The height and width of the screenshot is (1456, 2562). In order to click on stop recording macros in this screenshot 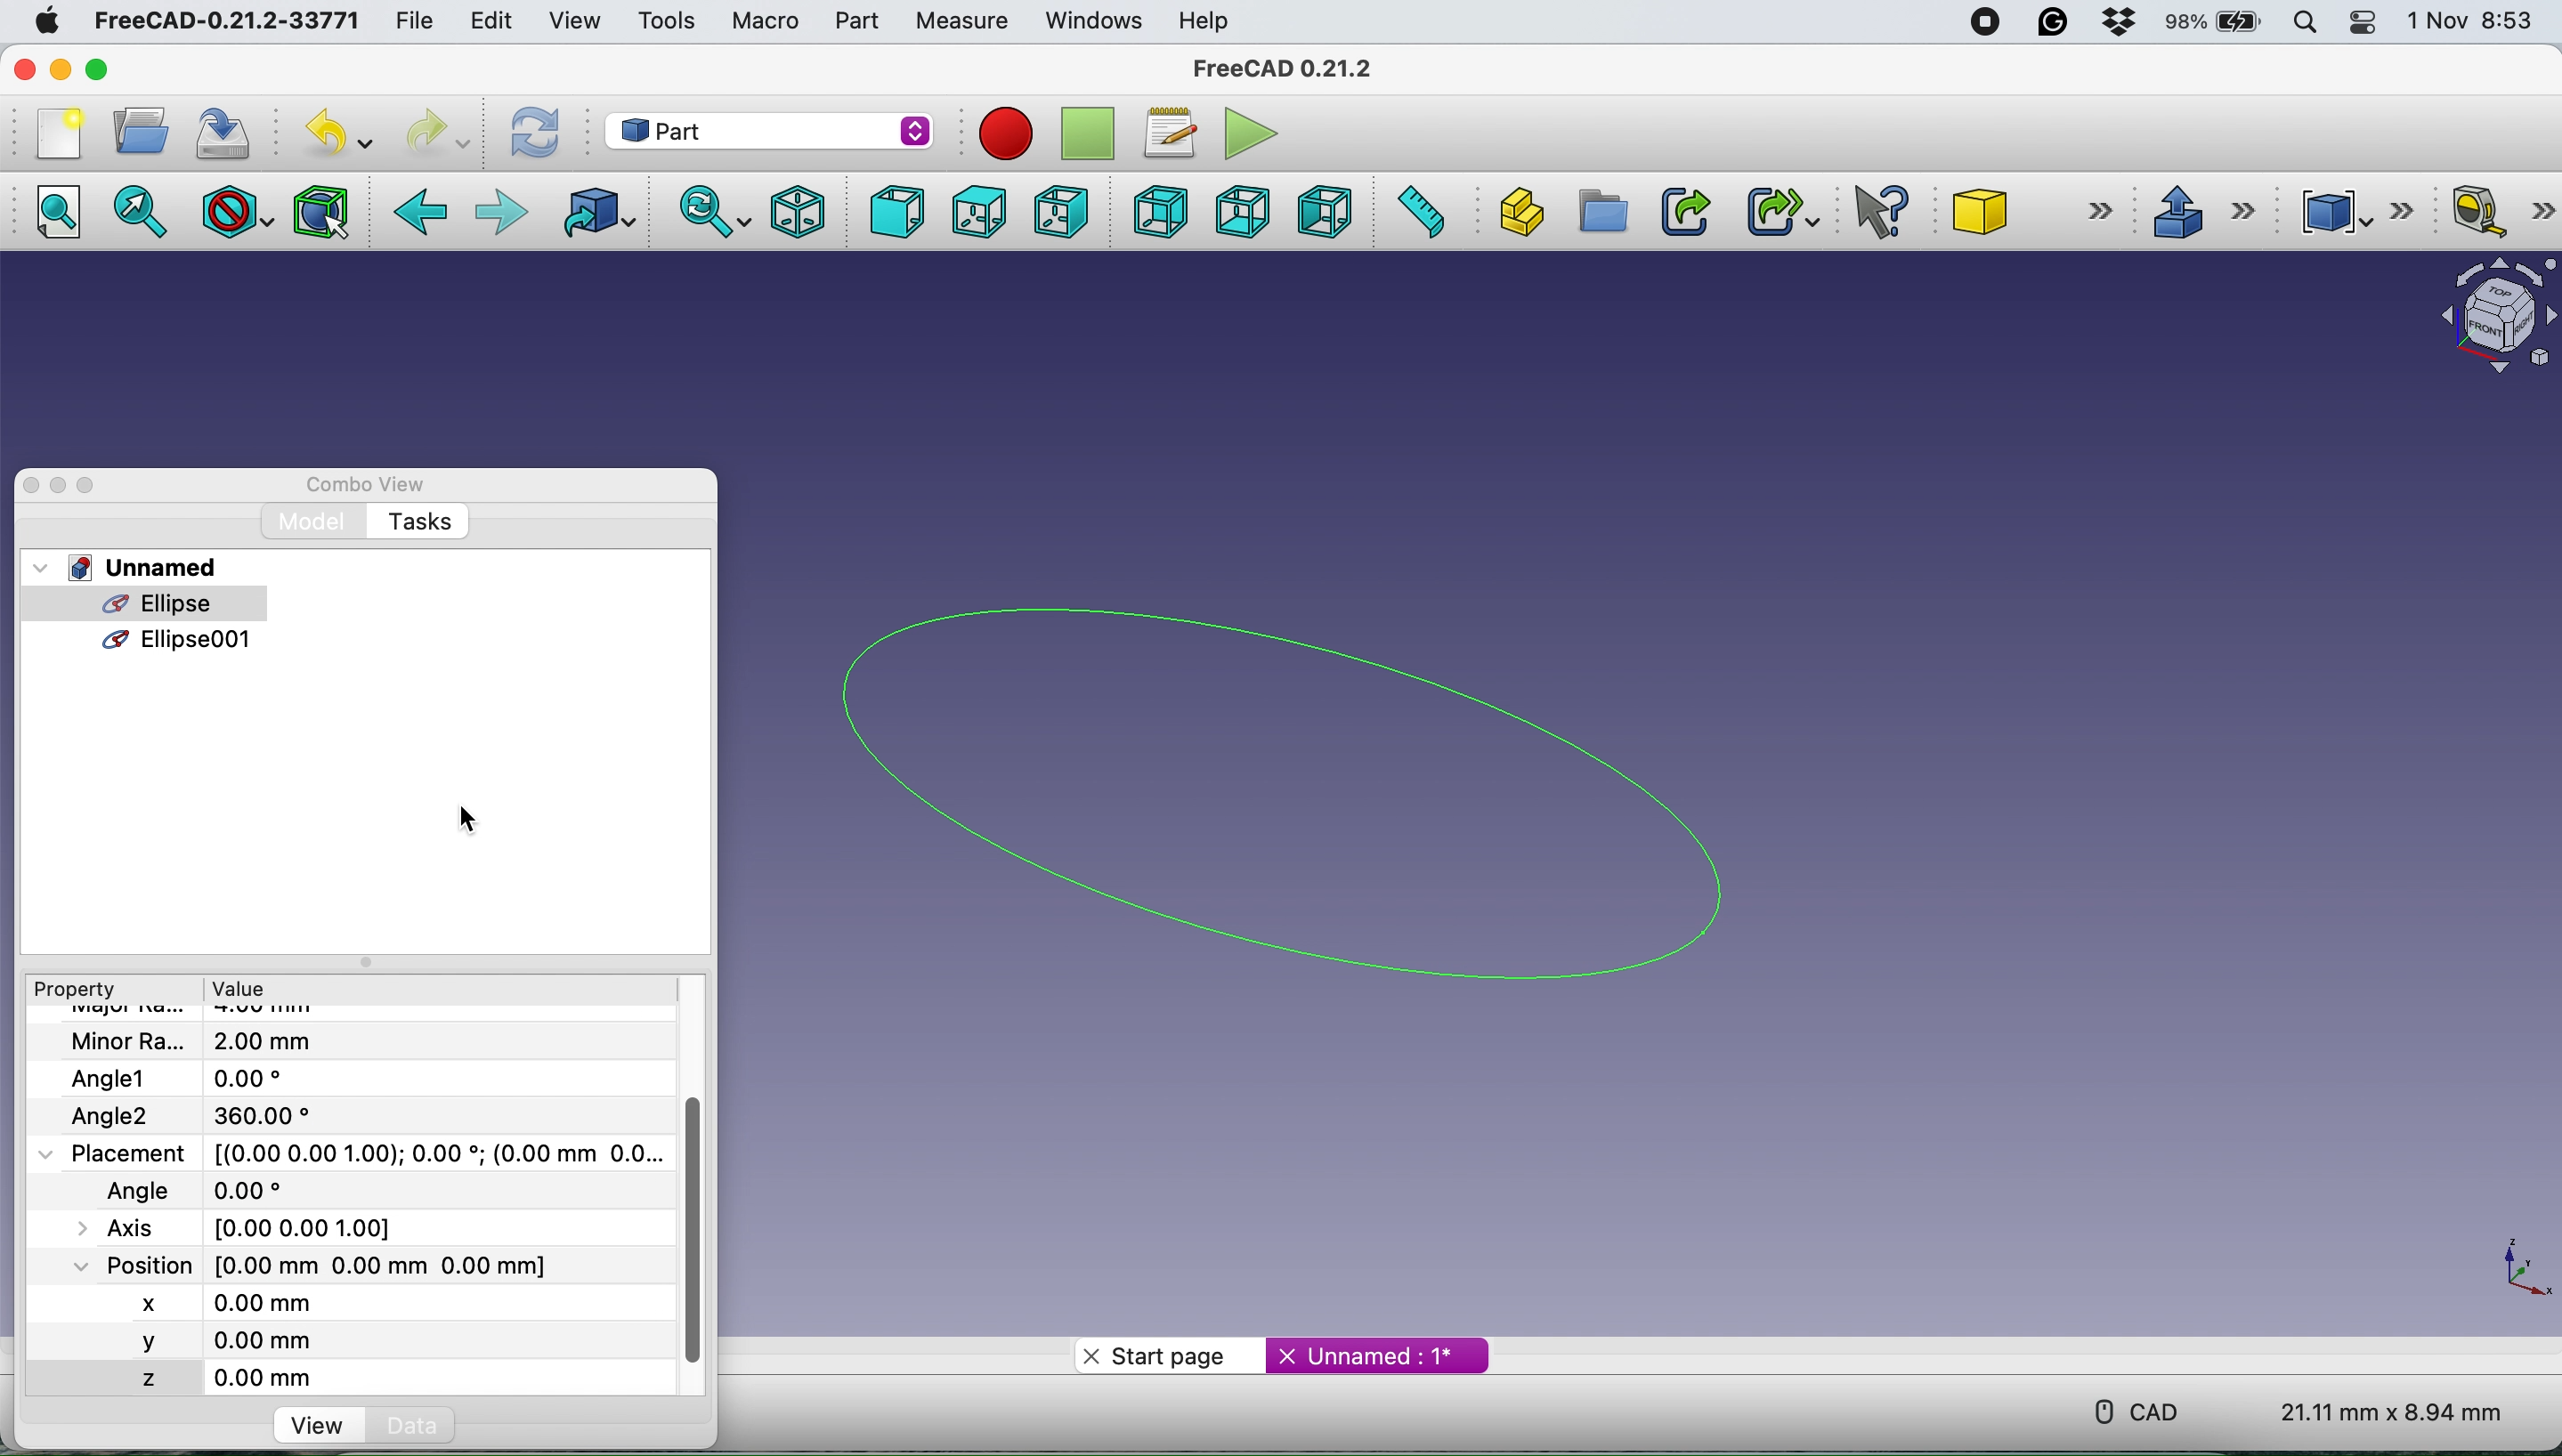, I will do `click(1093, 132)`.